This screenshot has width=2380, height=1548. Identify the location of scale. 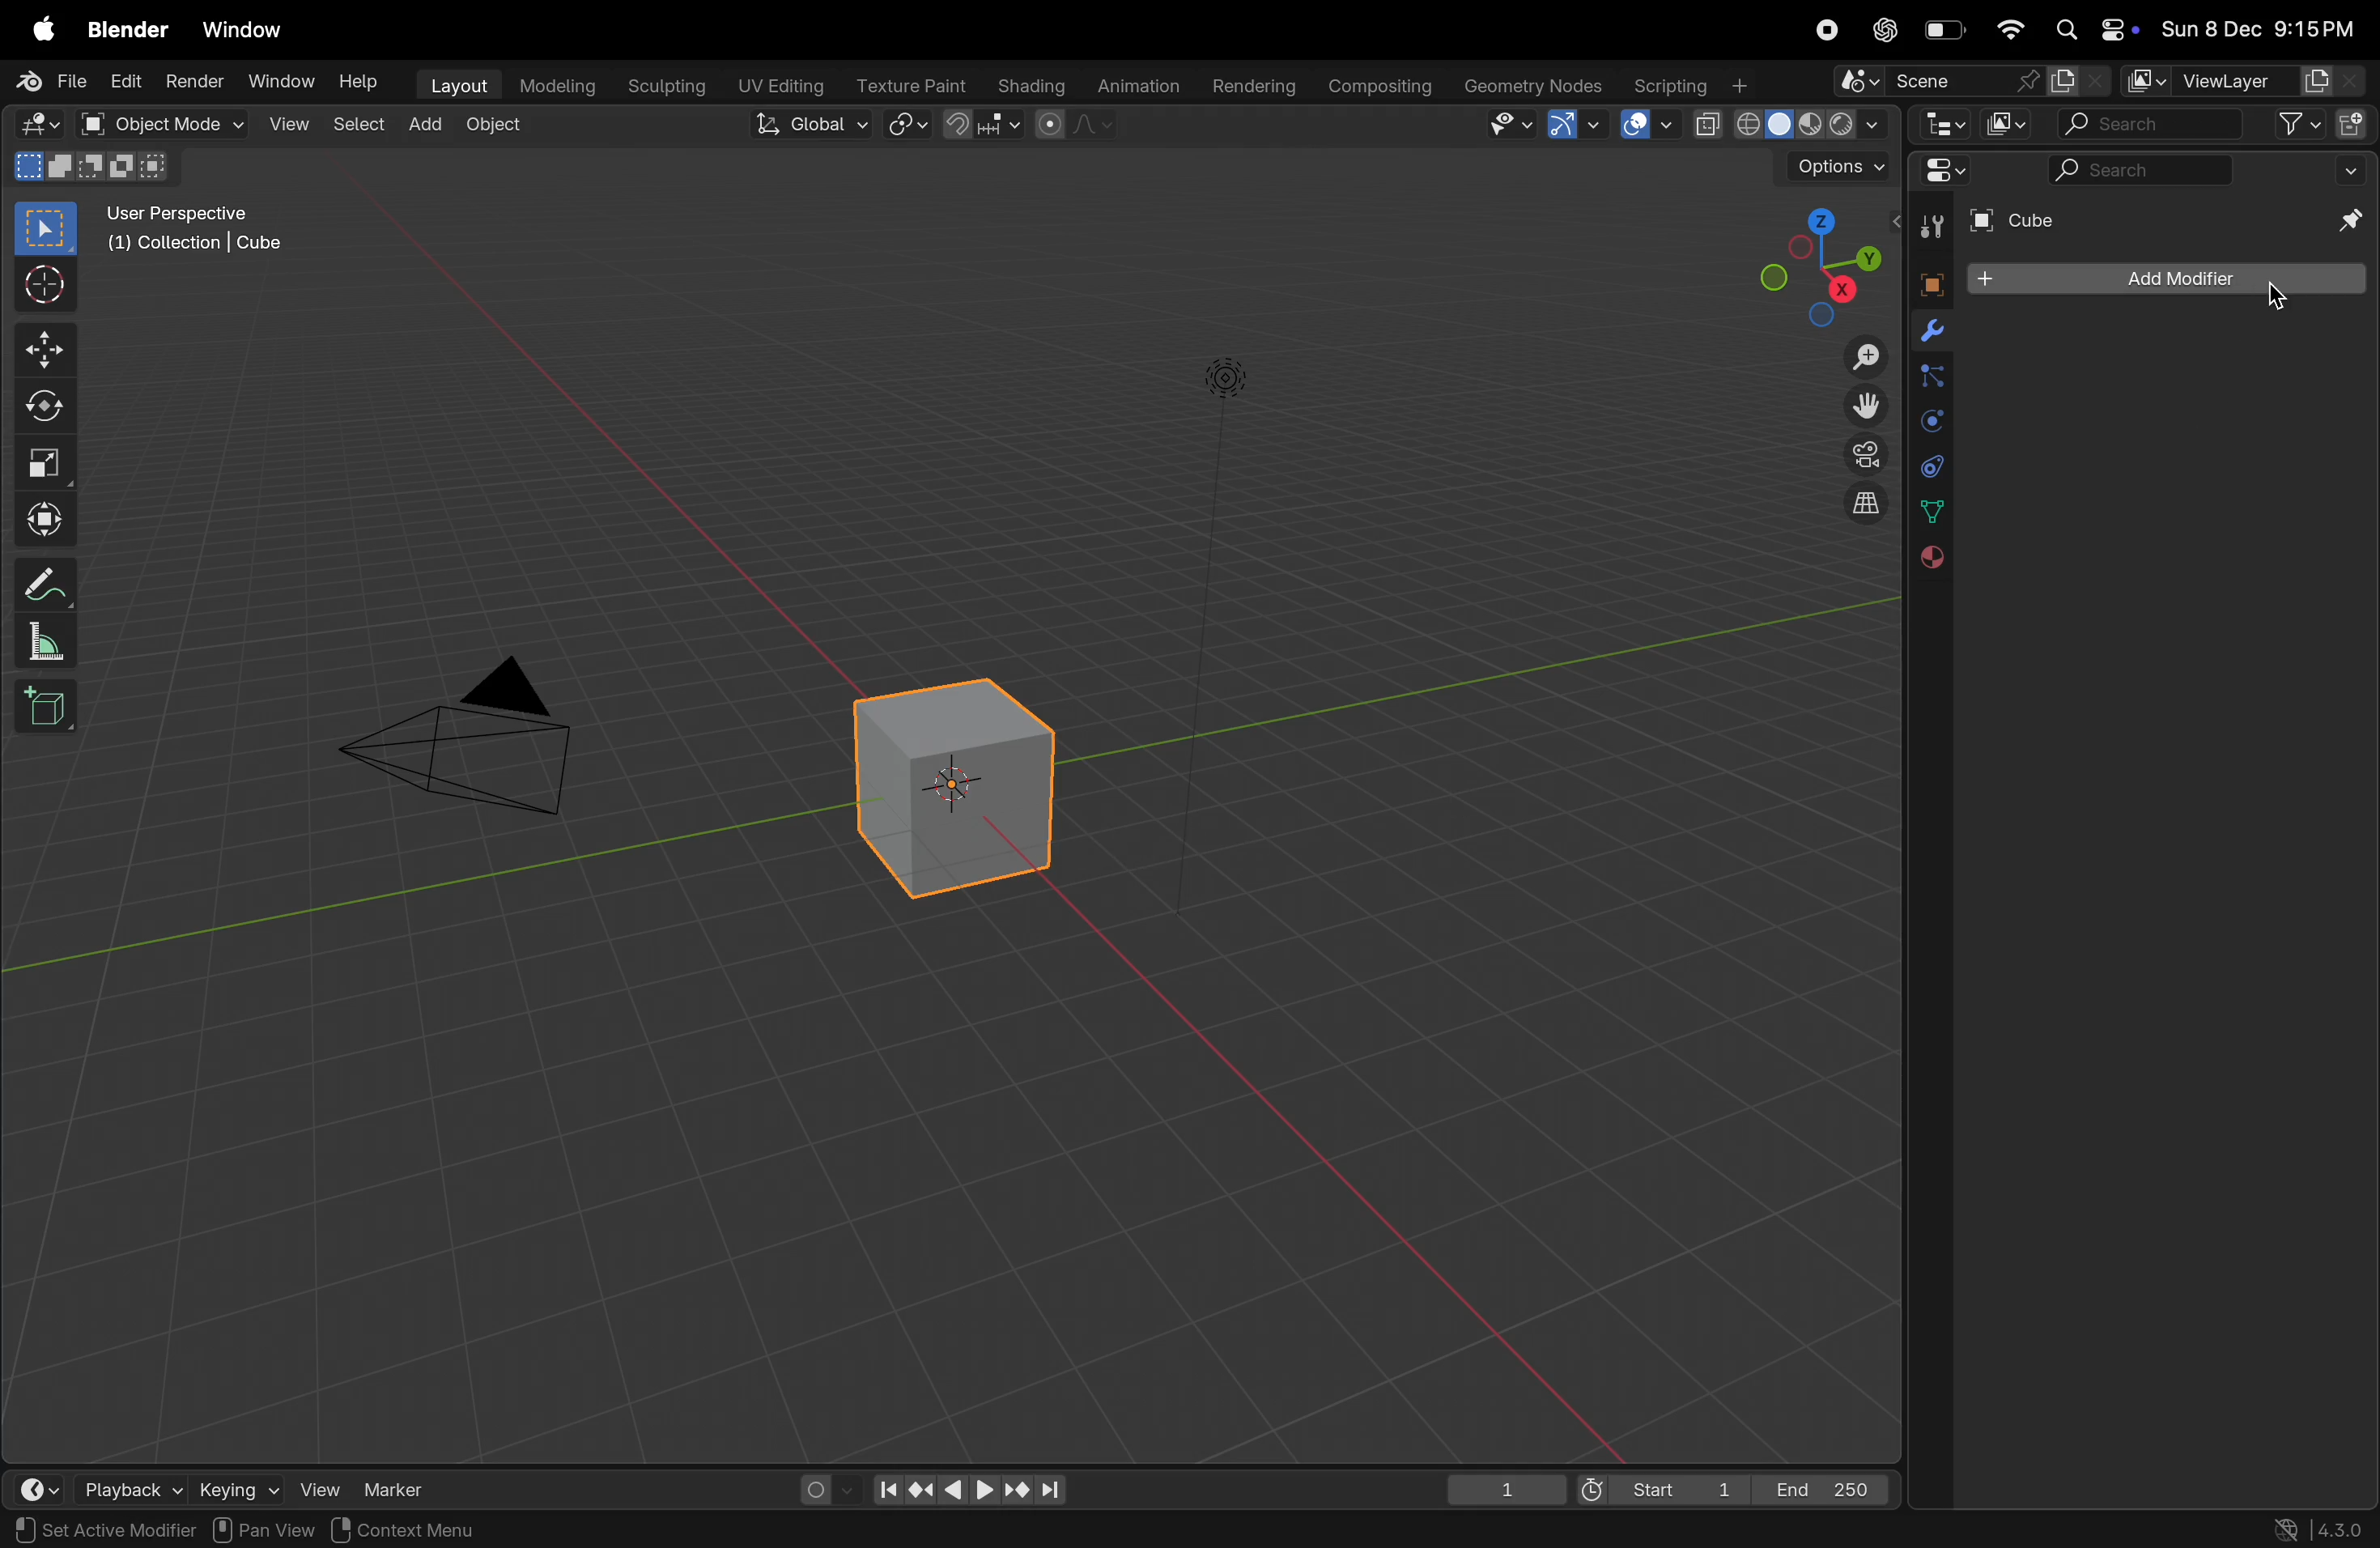
(45, 464).